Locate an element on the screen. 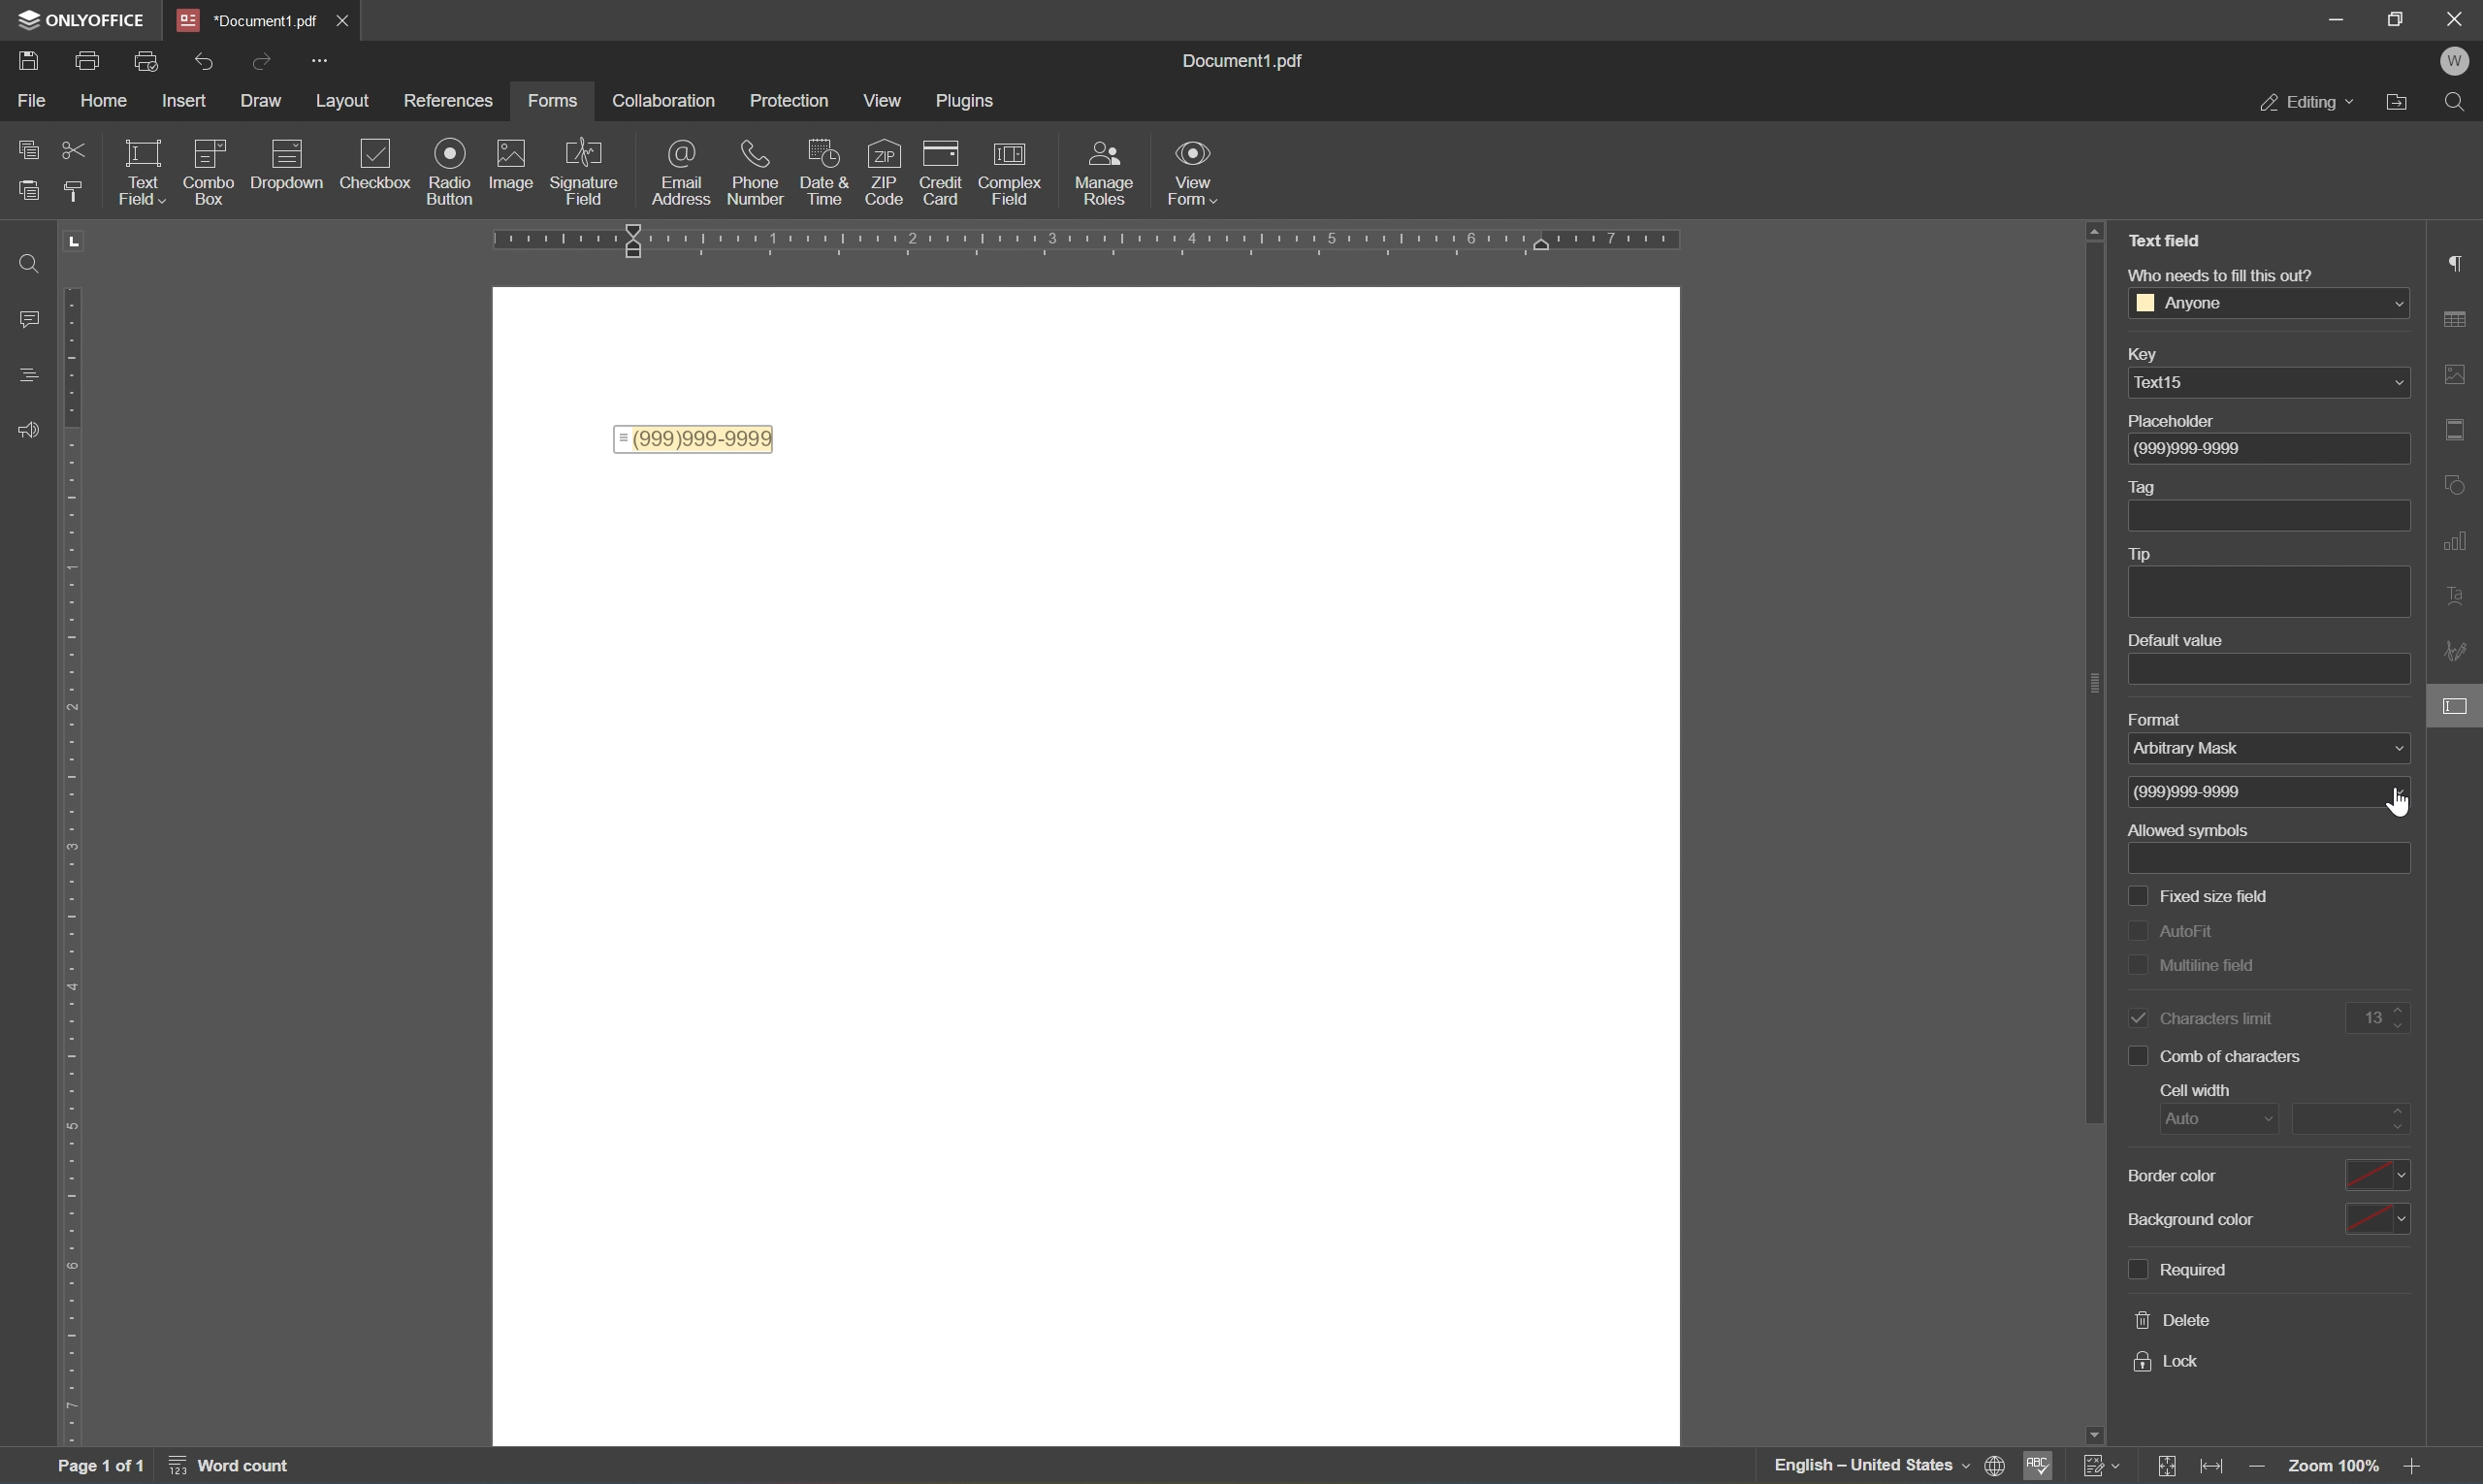  checkbox is located at coordinates (211, 167).